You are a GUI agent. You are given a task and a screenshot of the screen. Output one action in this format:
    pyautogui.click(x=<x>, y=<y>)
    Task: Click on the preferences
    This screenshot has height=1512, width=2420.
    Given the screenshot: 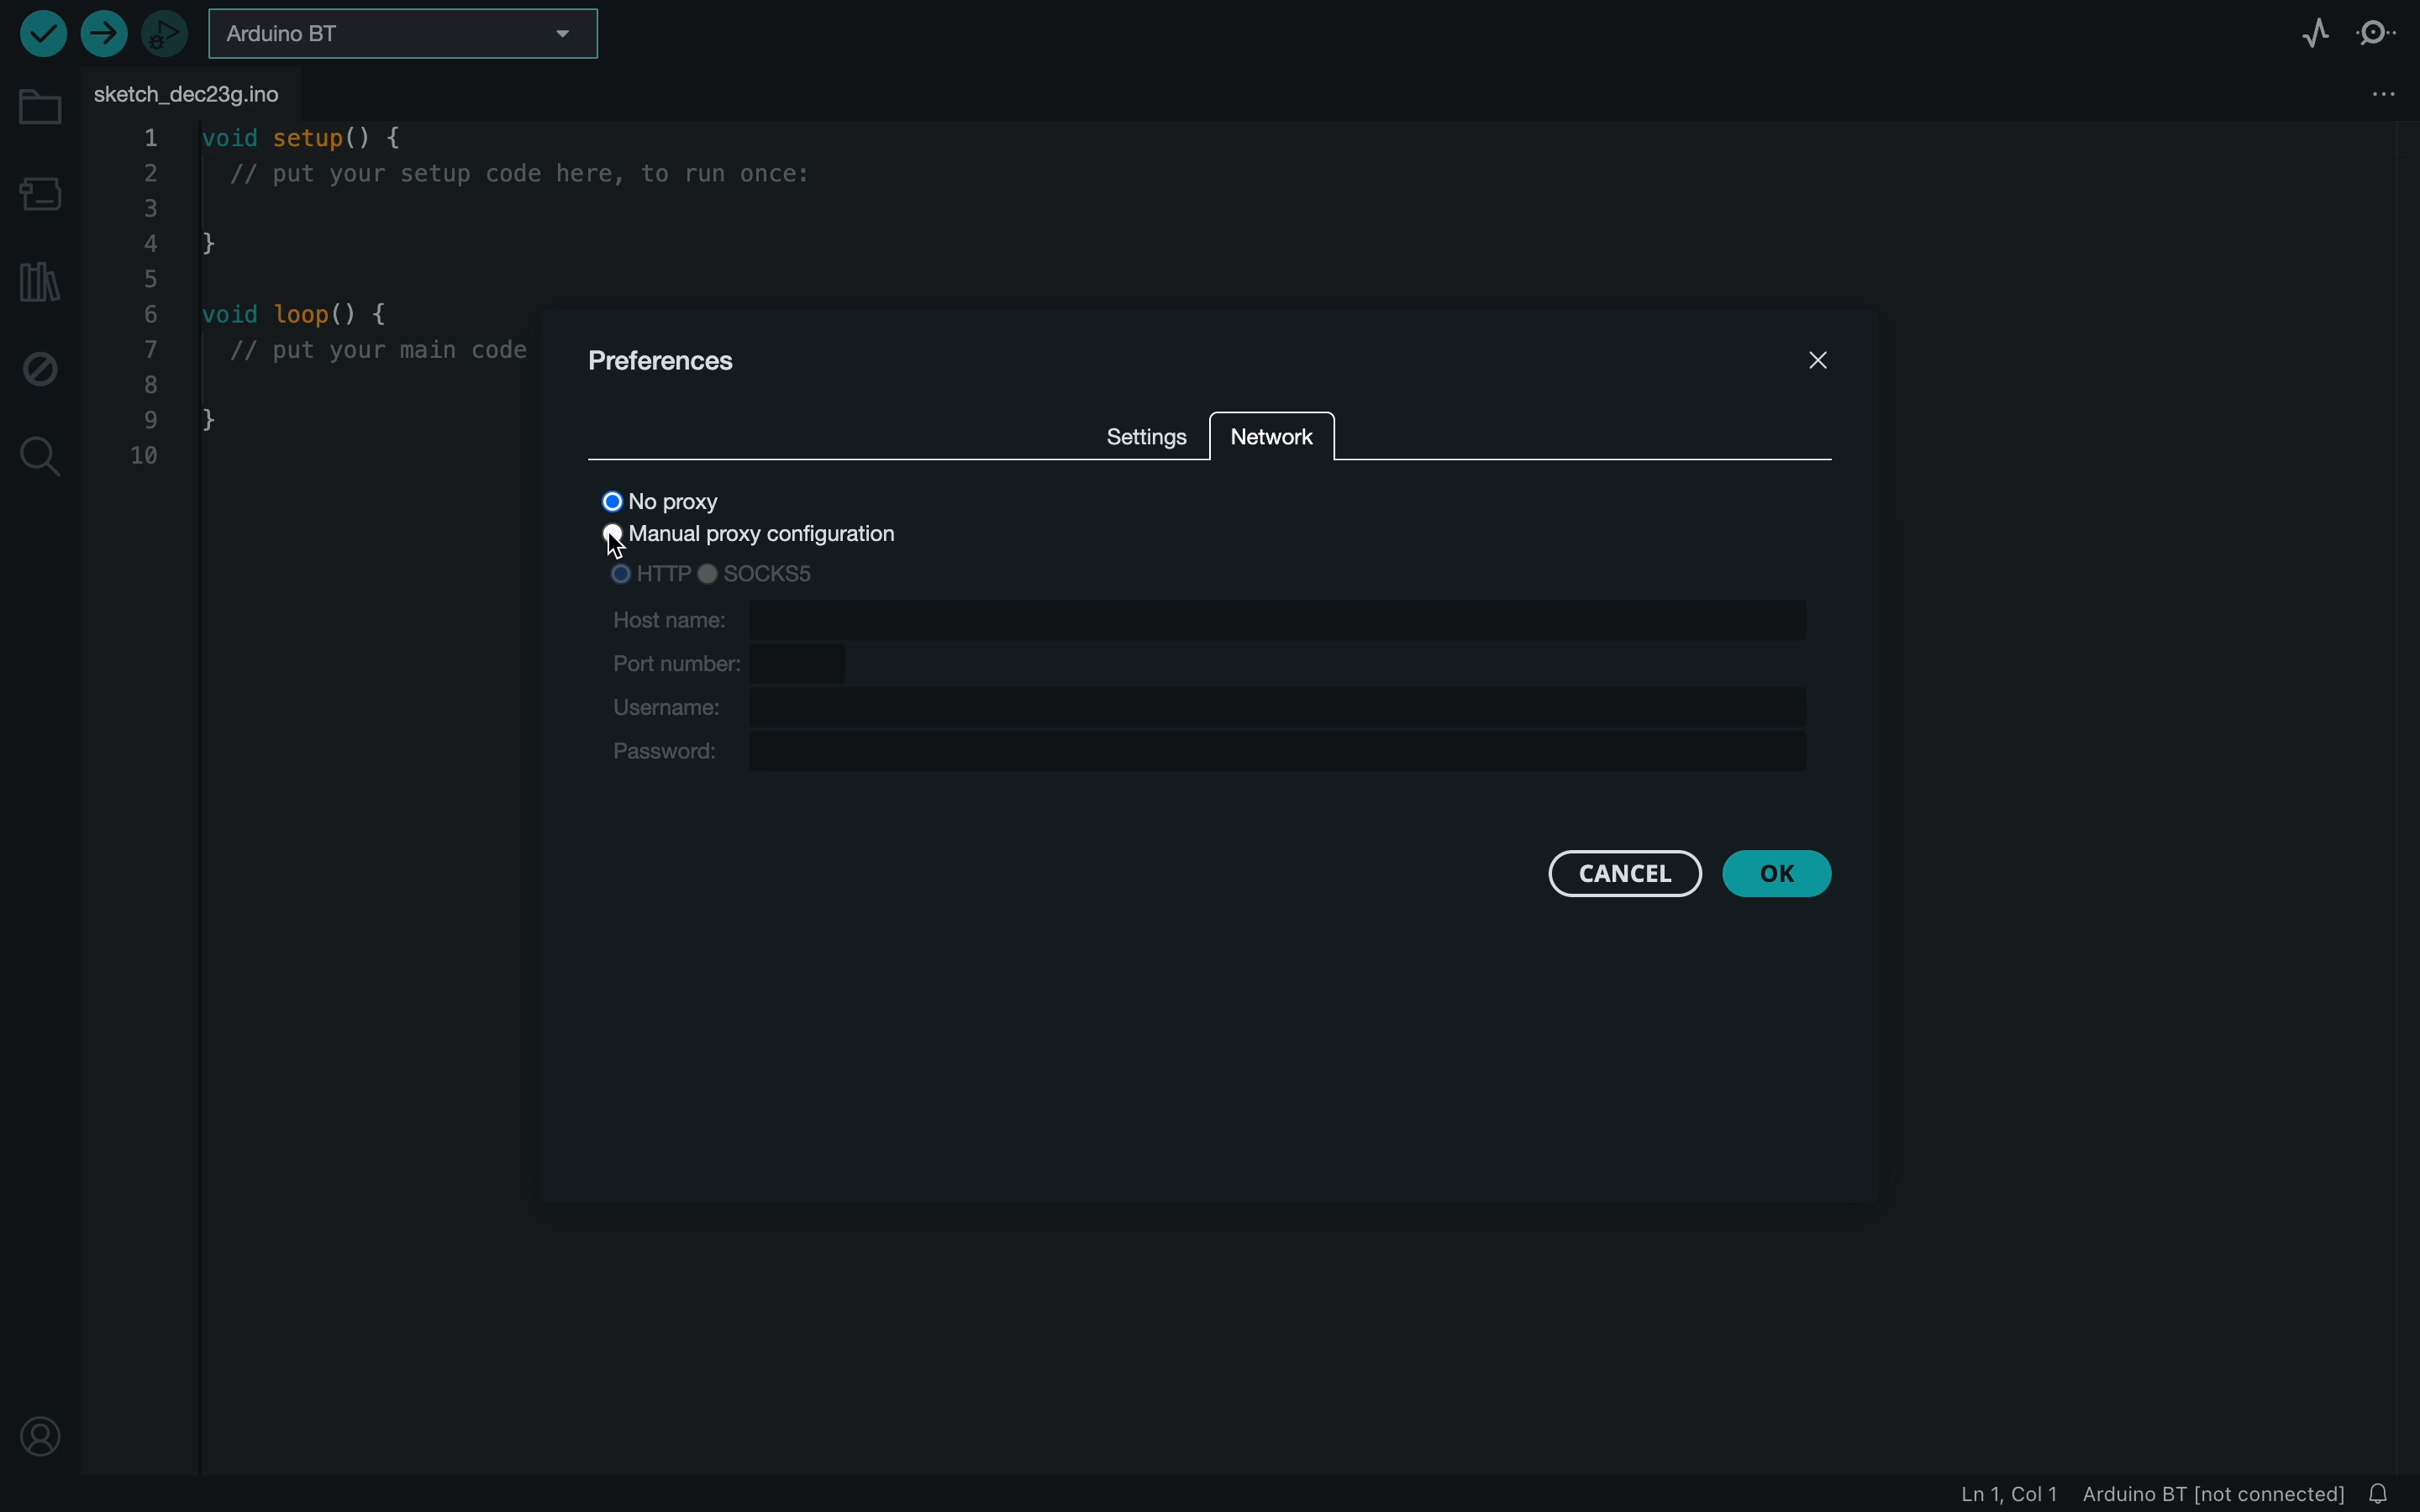 What is the action you would take?
    pyautogui.click(x=687, y=360)
    